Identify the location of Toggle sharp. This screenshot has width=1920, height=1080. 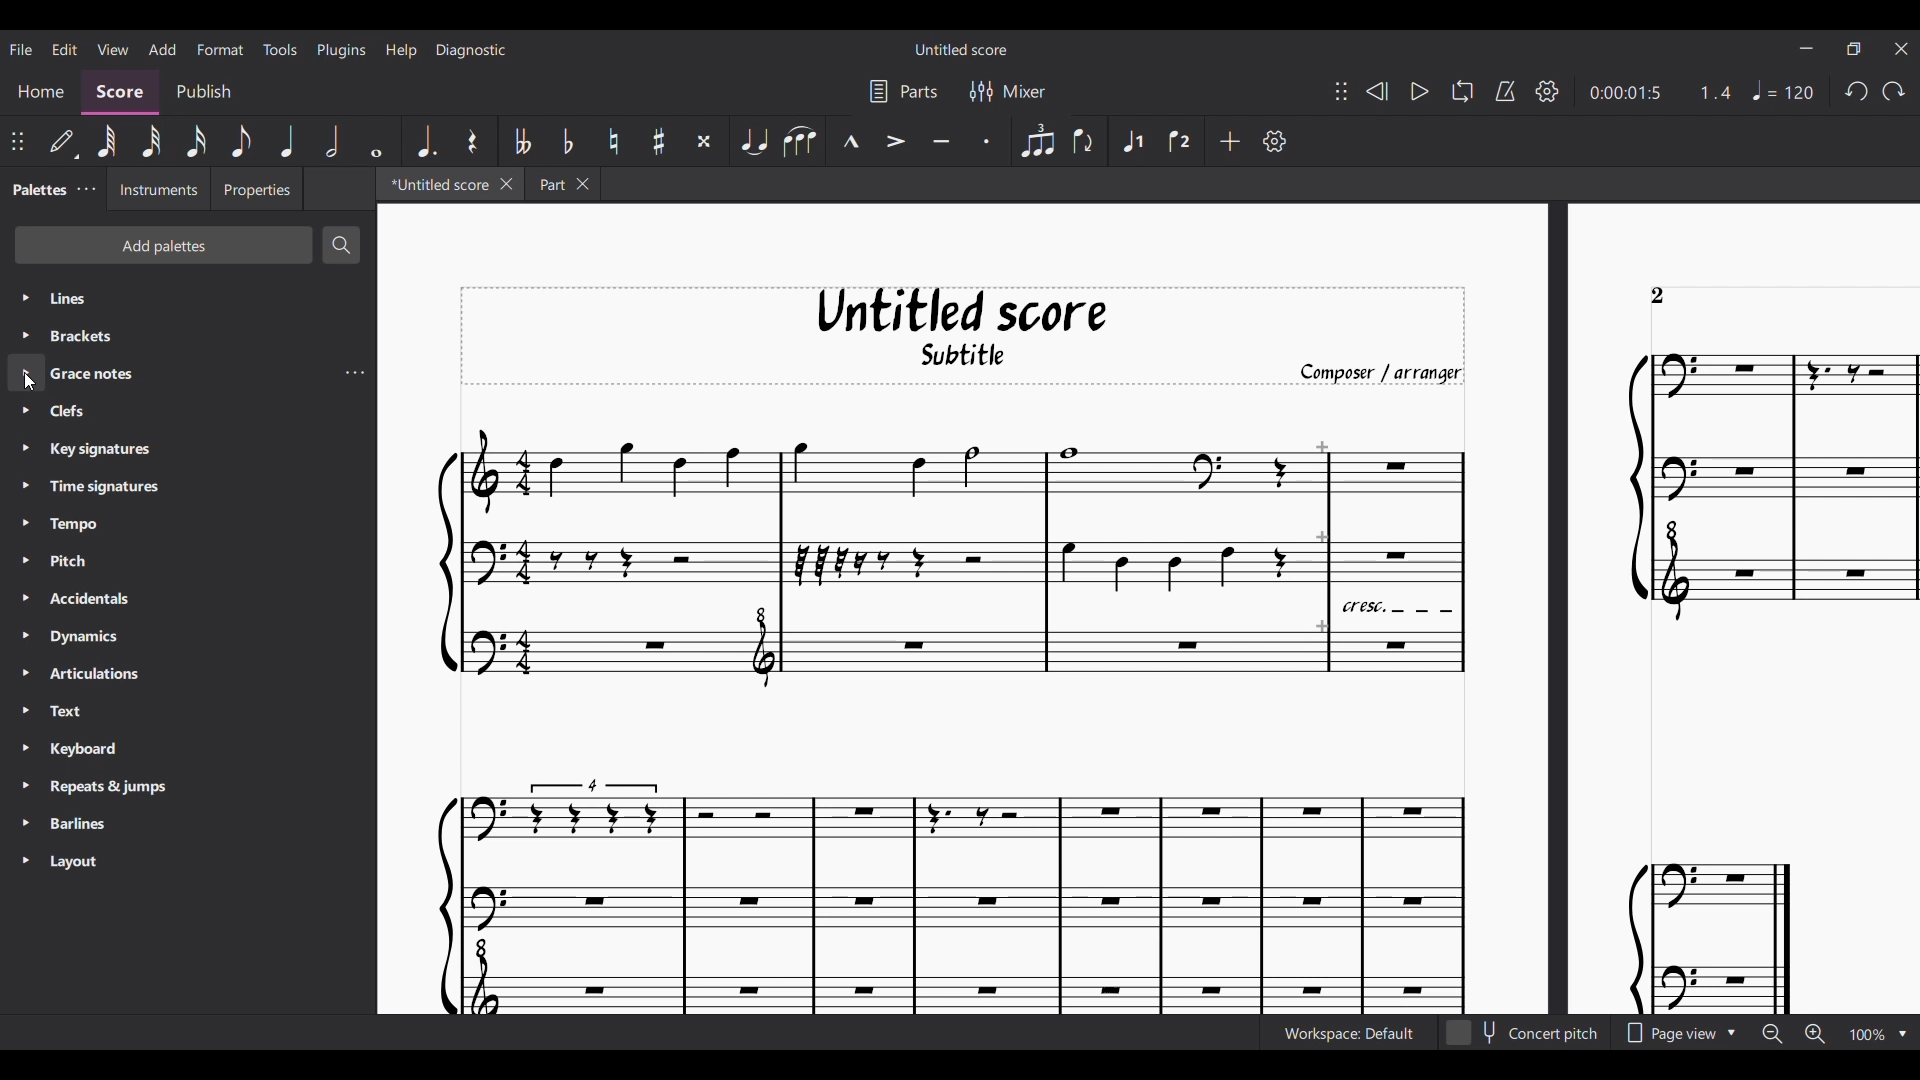
(658, 142).